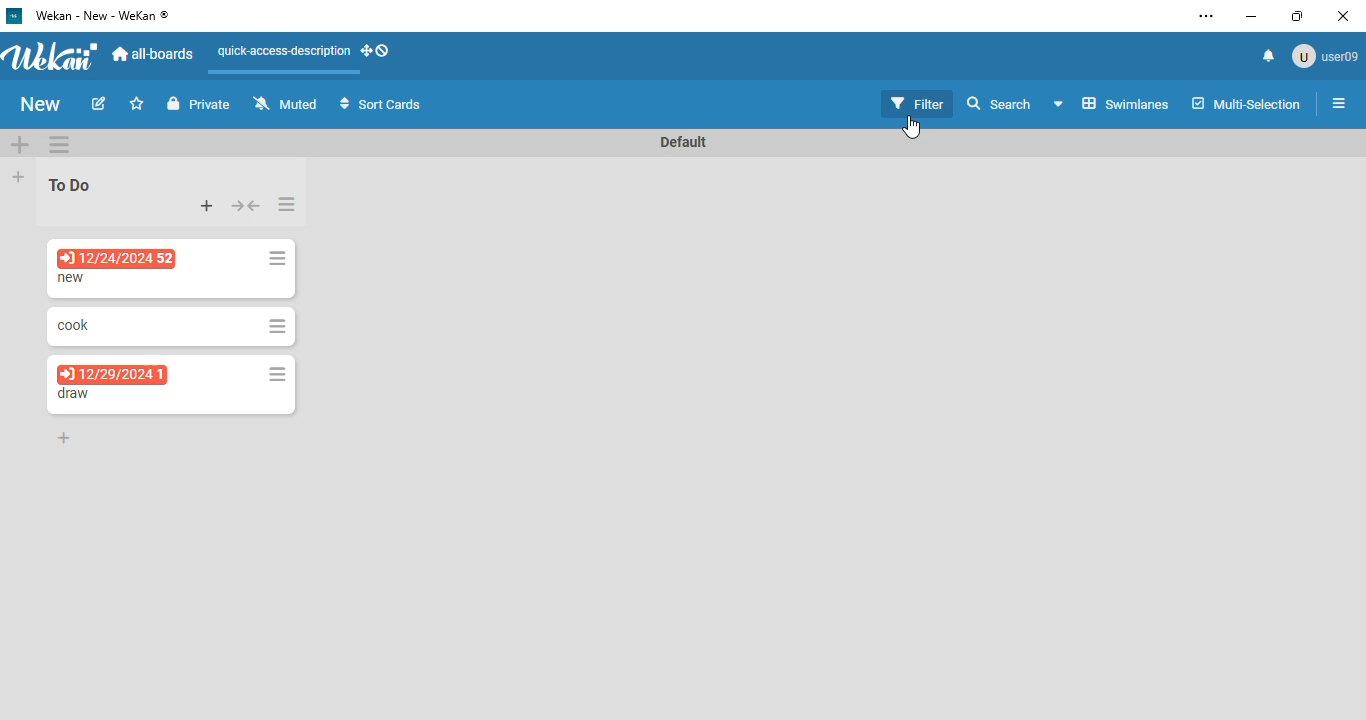 This screenshot has height=720, width=1366. What do you see at coordinates (58, 144) in the screenshot?
I see `swimlane actions` at bounding box center [58, 144].